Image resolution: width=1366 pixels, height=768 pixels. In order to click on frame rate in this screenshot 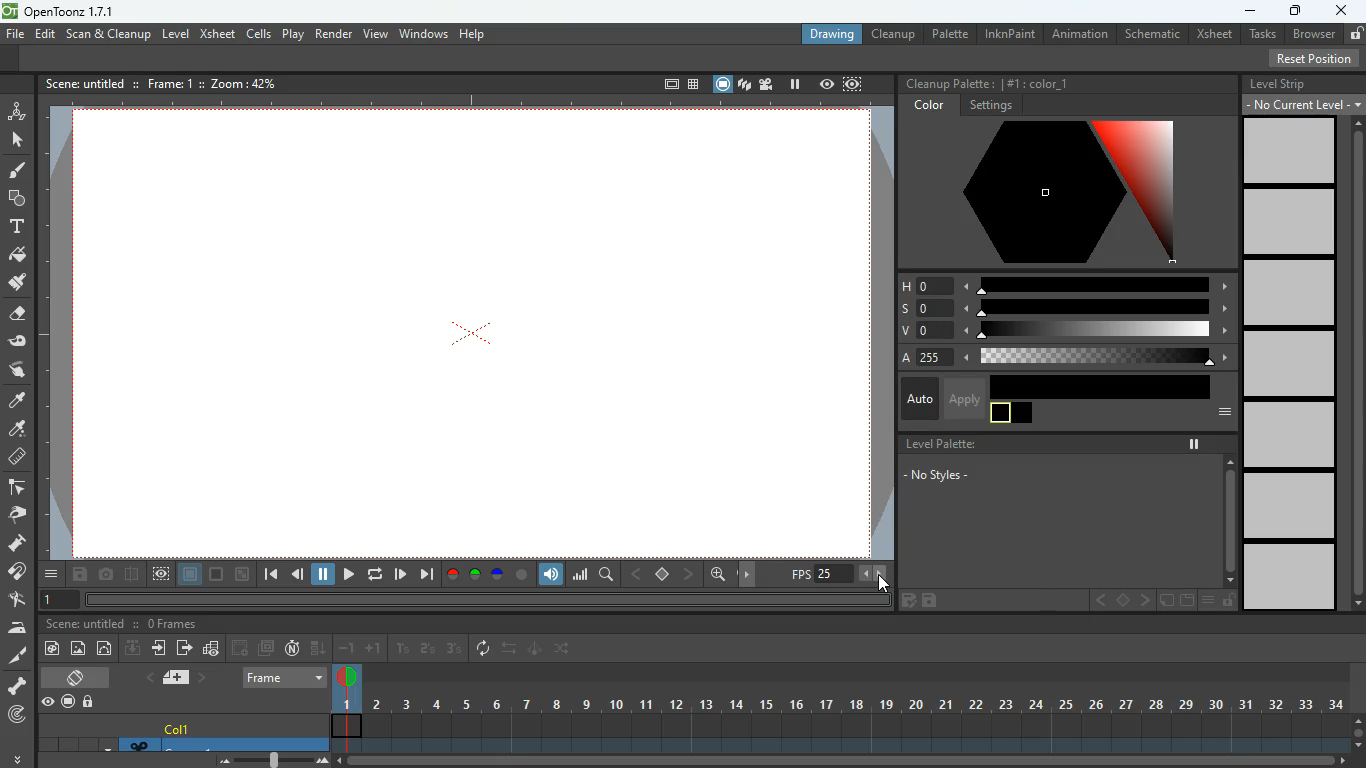, I will do `click(798, 574)`.